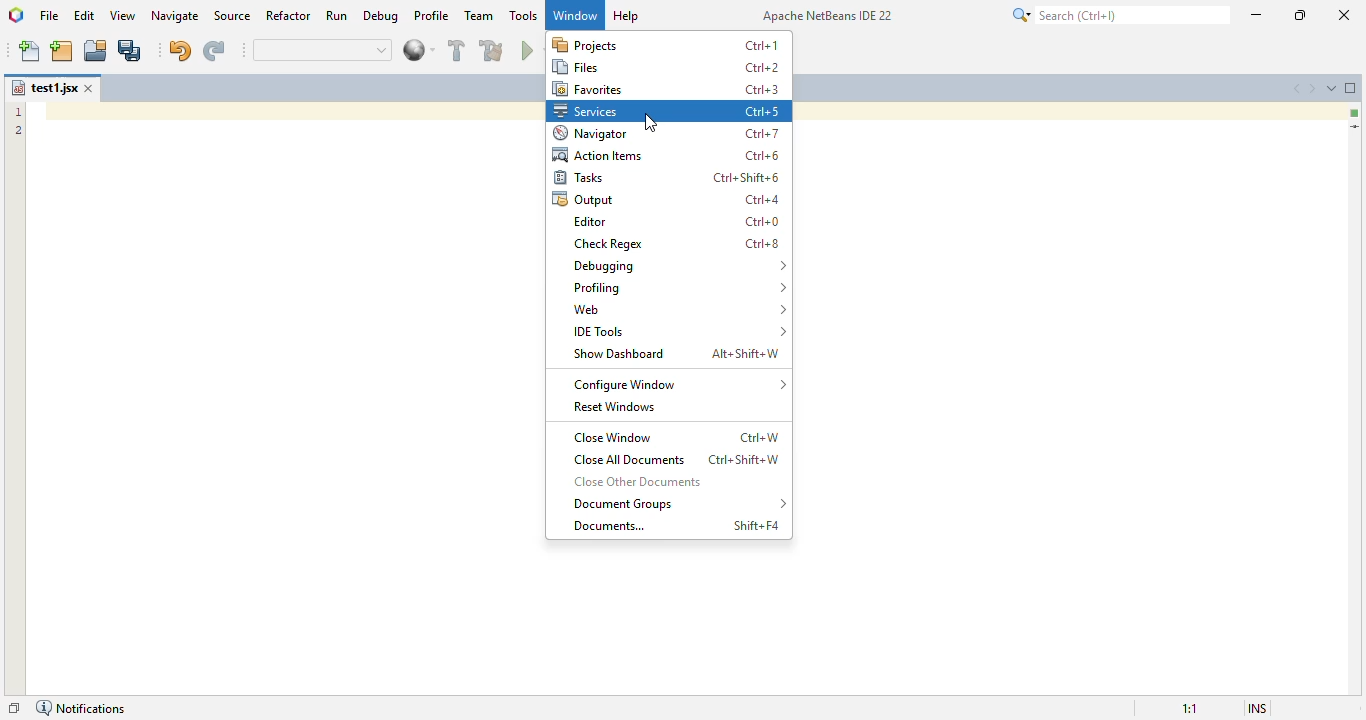 The height and width of the screenshot is (720, 1366). What do you see at coordinates (638, 481) in the screenshot?
I see `close other documents` at bounding box center [638, 481].